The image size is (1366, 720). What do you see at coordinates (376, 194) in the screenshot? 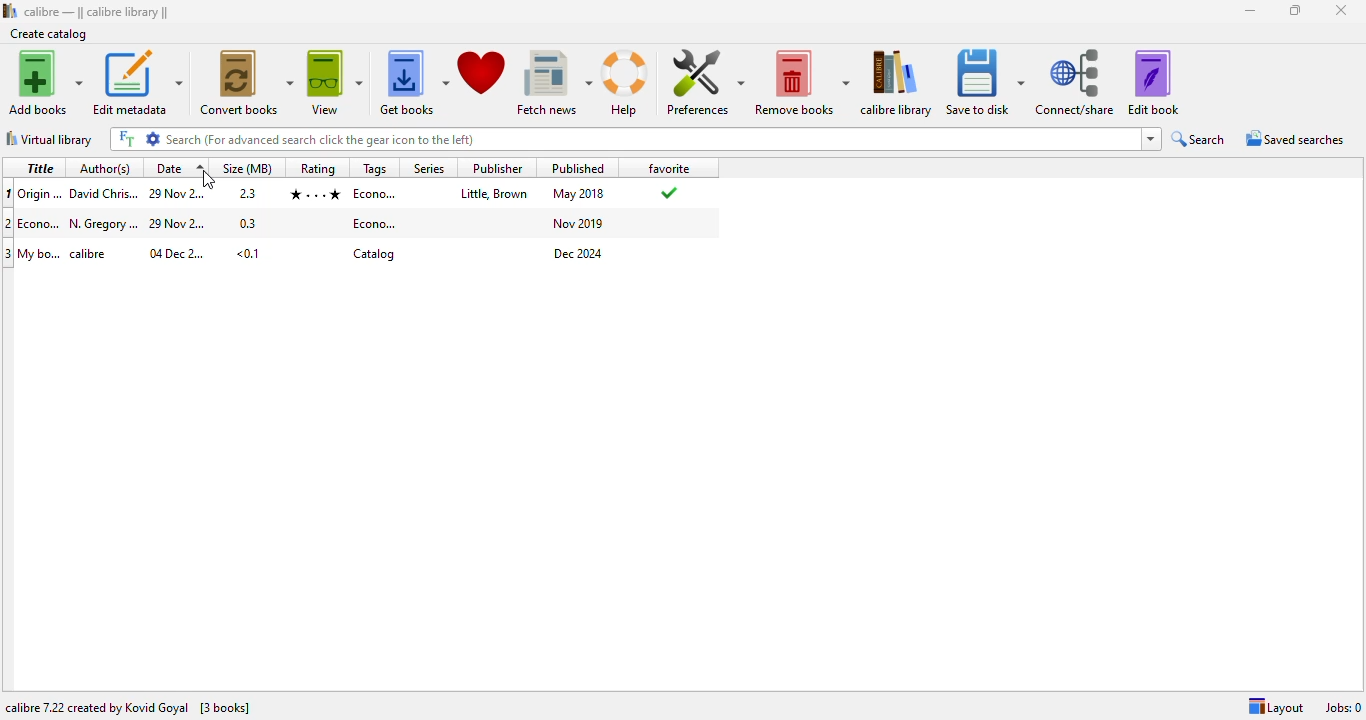
I see `tag` at bounding box center [376, 194].